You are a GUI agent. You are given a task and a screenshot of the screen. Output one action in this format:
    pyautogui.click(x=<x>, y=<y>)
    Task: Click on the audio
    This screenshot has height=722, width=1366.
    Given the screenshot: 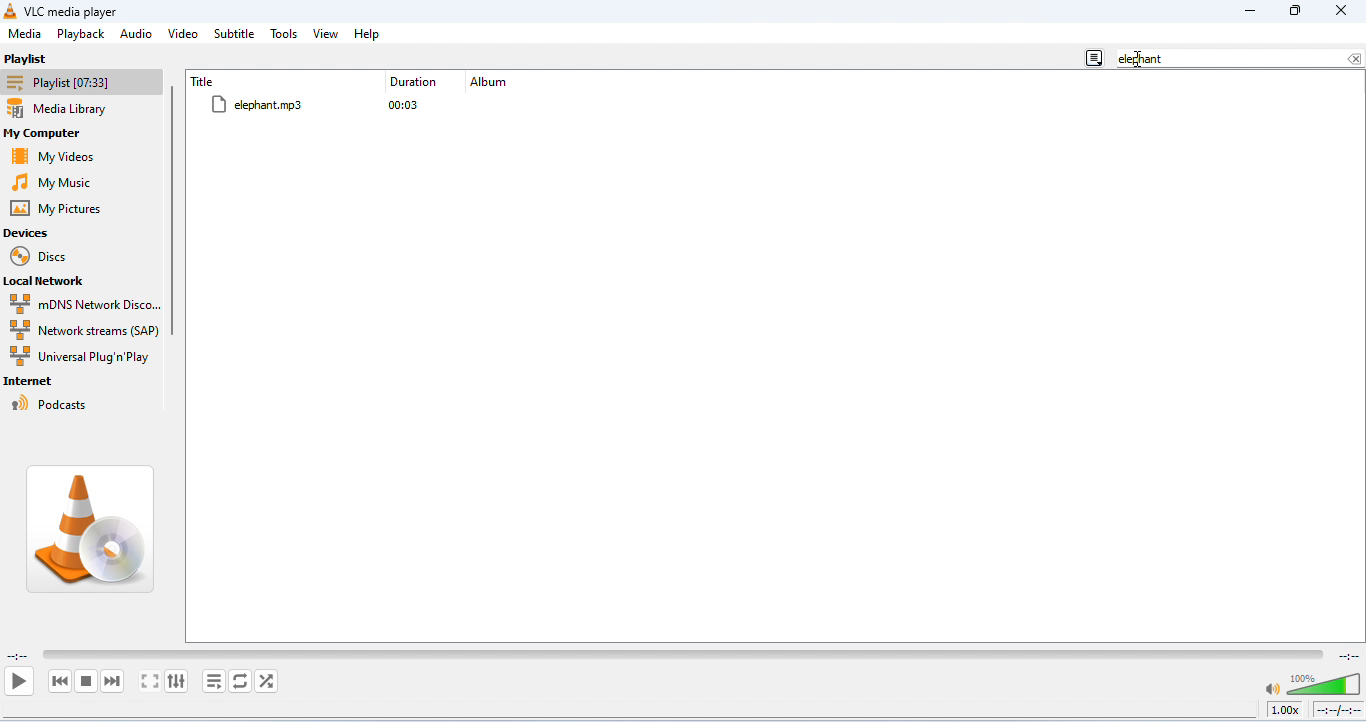 What is the action you would take?
    pyautogui.click(x=136, y=33)
    